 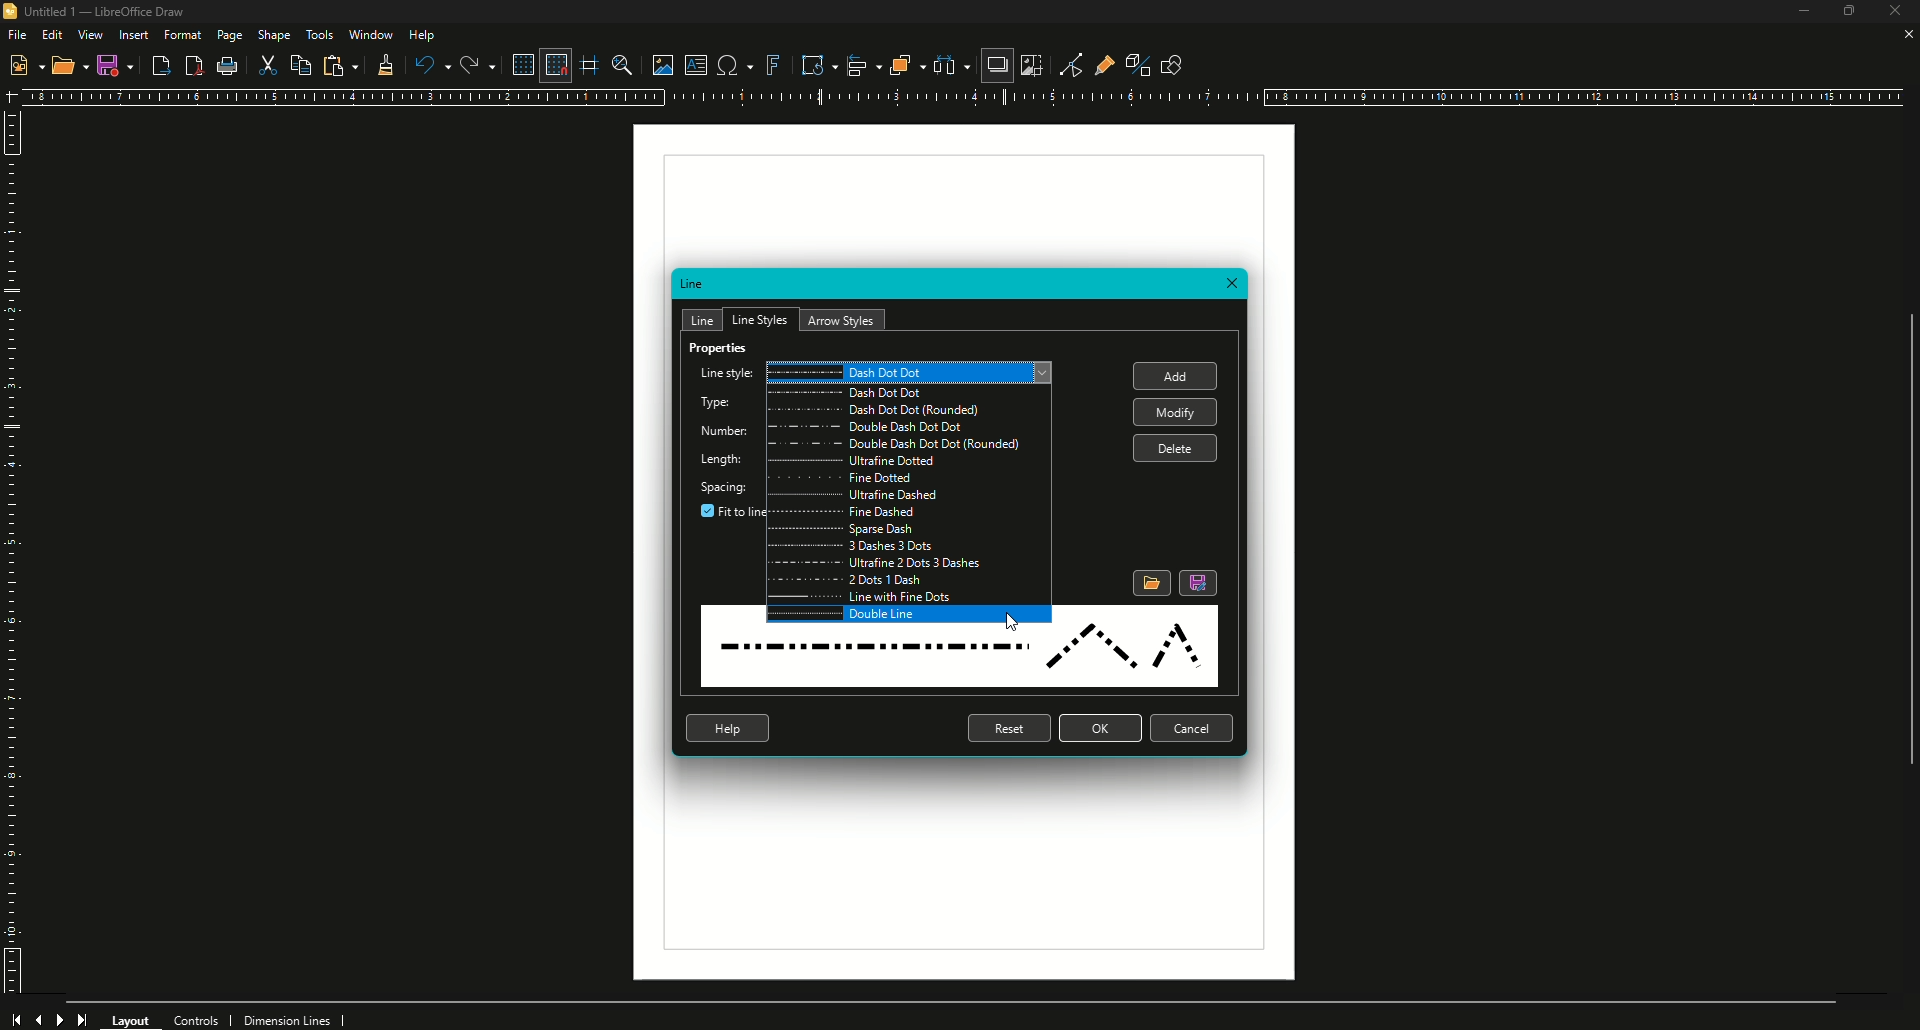 I want to click on Close, so click(x=1234, y=285).